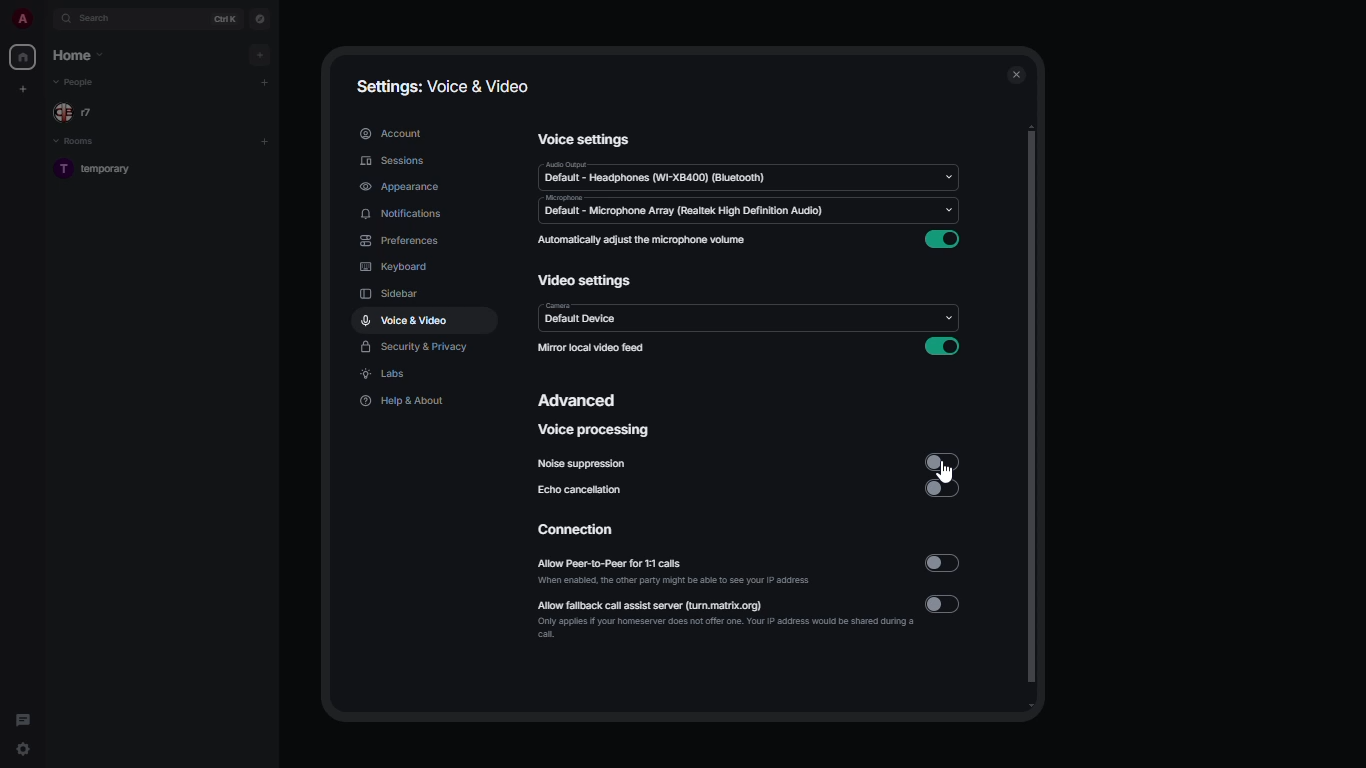  What do you see at coordinates (261, 53) in the screenshot?
I see `add` at bounding box center [261, 53].